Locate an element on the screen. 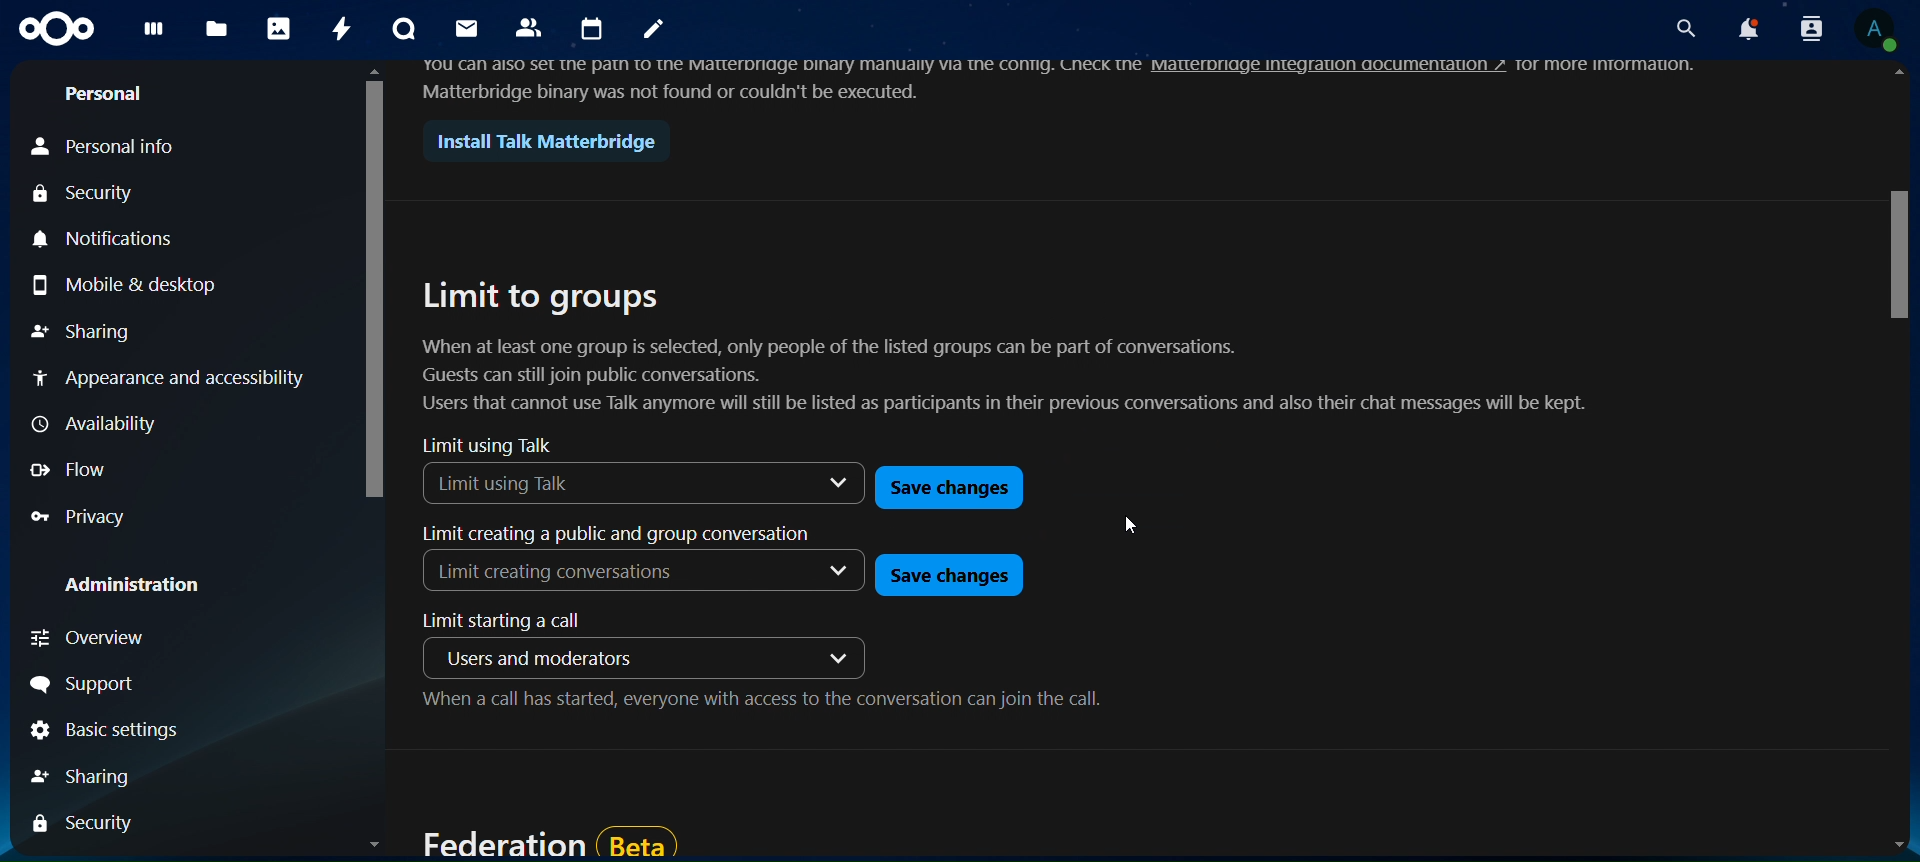  notifications is located at coordinates (1742, 30).